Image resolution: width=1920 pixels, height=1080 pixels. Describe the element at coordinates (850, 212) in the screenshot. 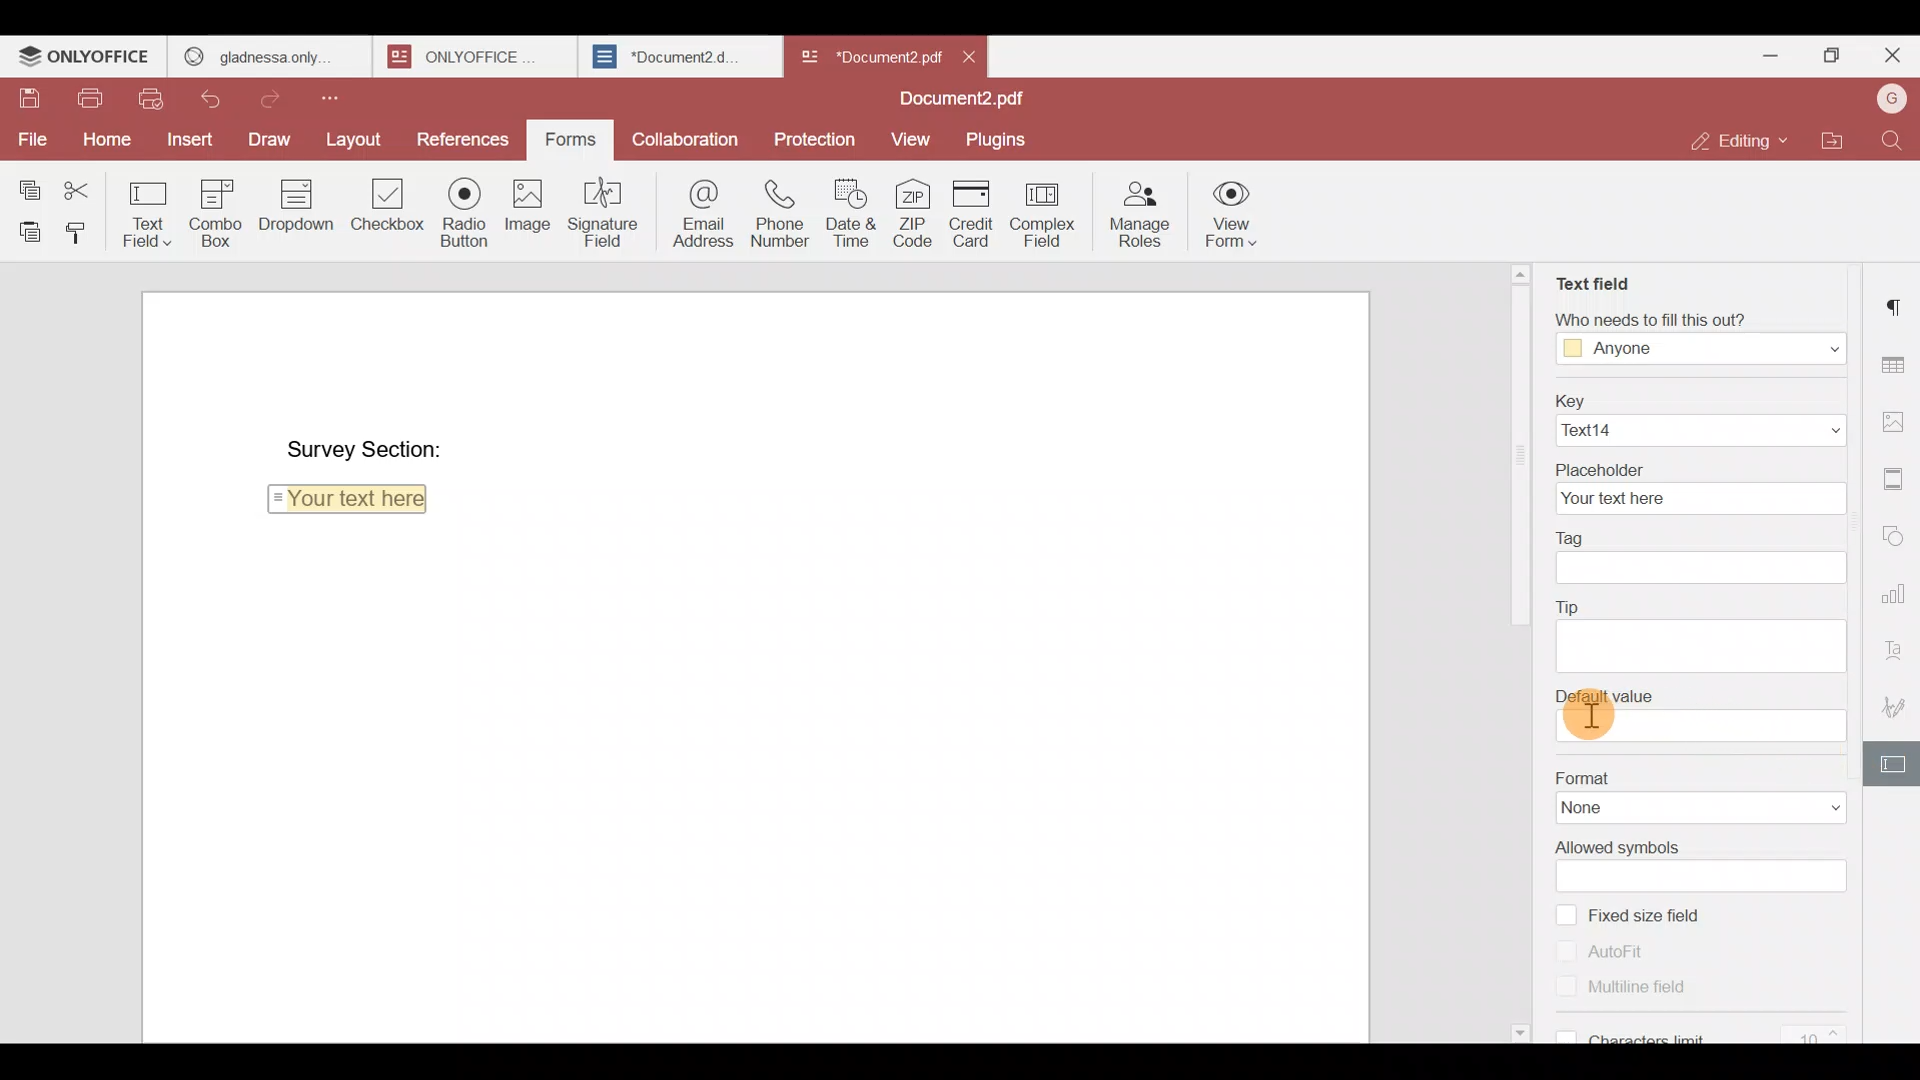

I see `Date & time` at that location.